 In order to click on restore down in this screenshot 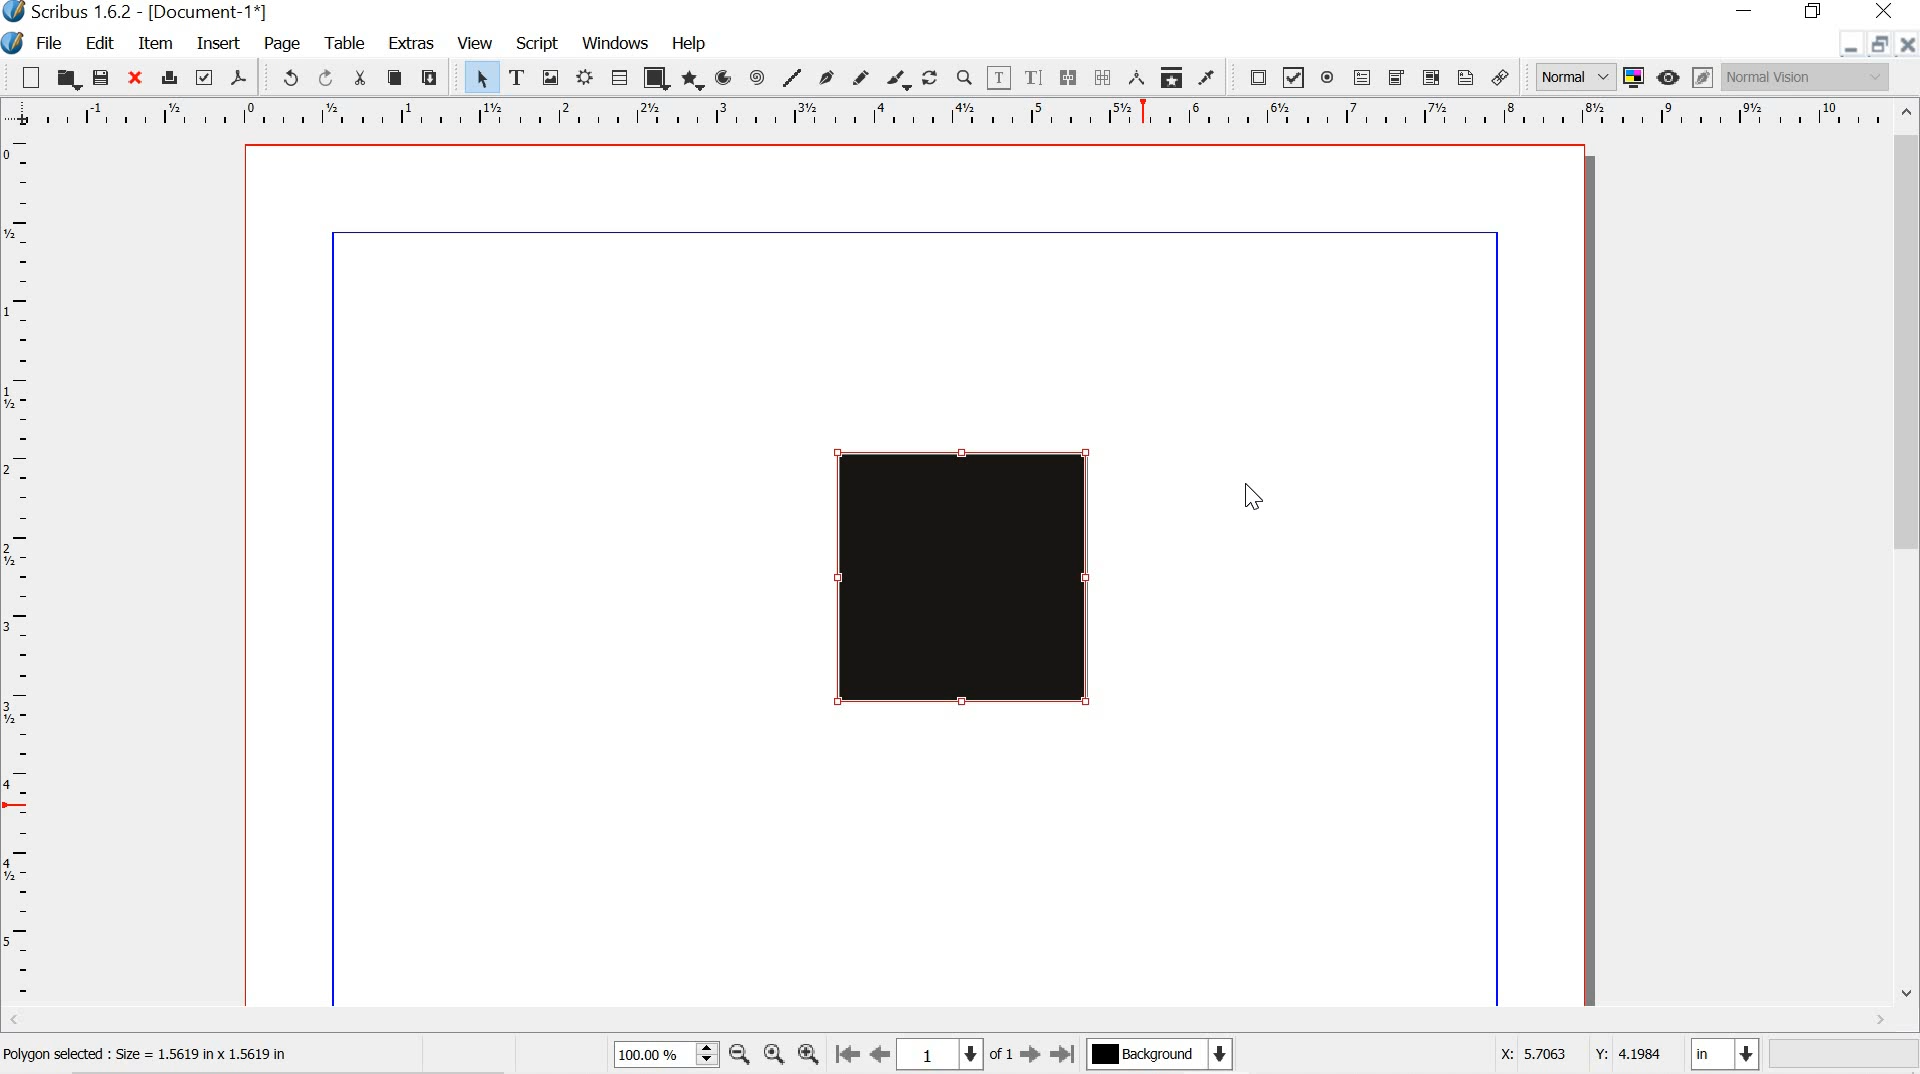, I will do `click(1814, 12)`.